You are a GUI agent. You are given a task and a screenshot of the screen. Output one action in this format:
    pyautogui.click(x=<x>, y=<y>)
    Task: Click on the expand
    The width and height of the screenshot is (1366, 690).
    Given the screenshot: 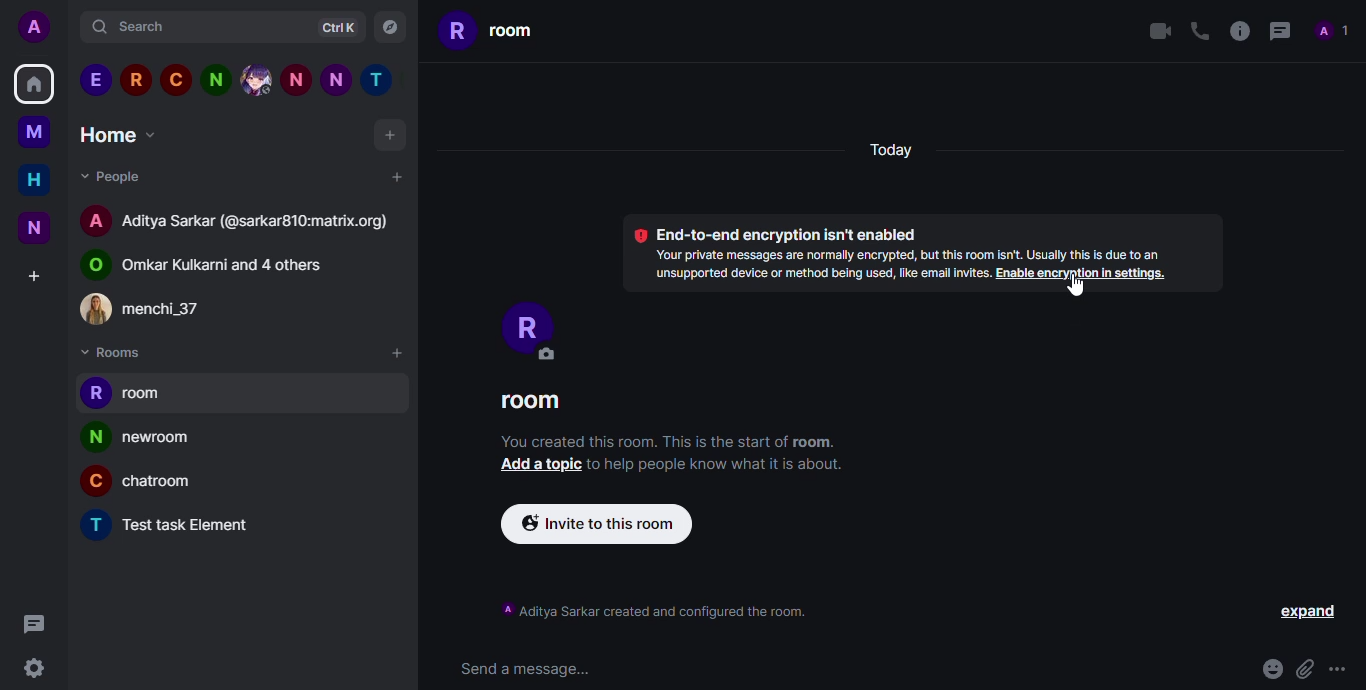 What is the action you would take?
    pyautogui.click(x=1310, y=613)
    